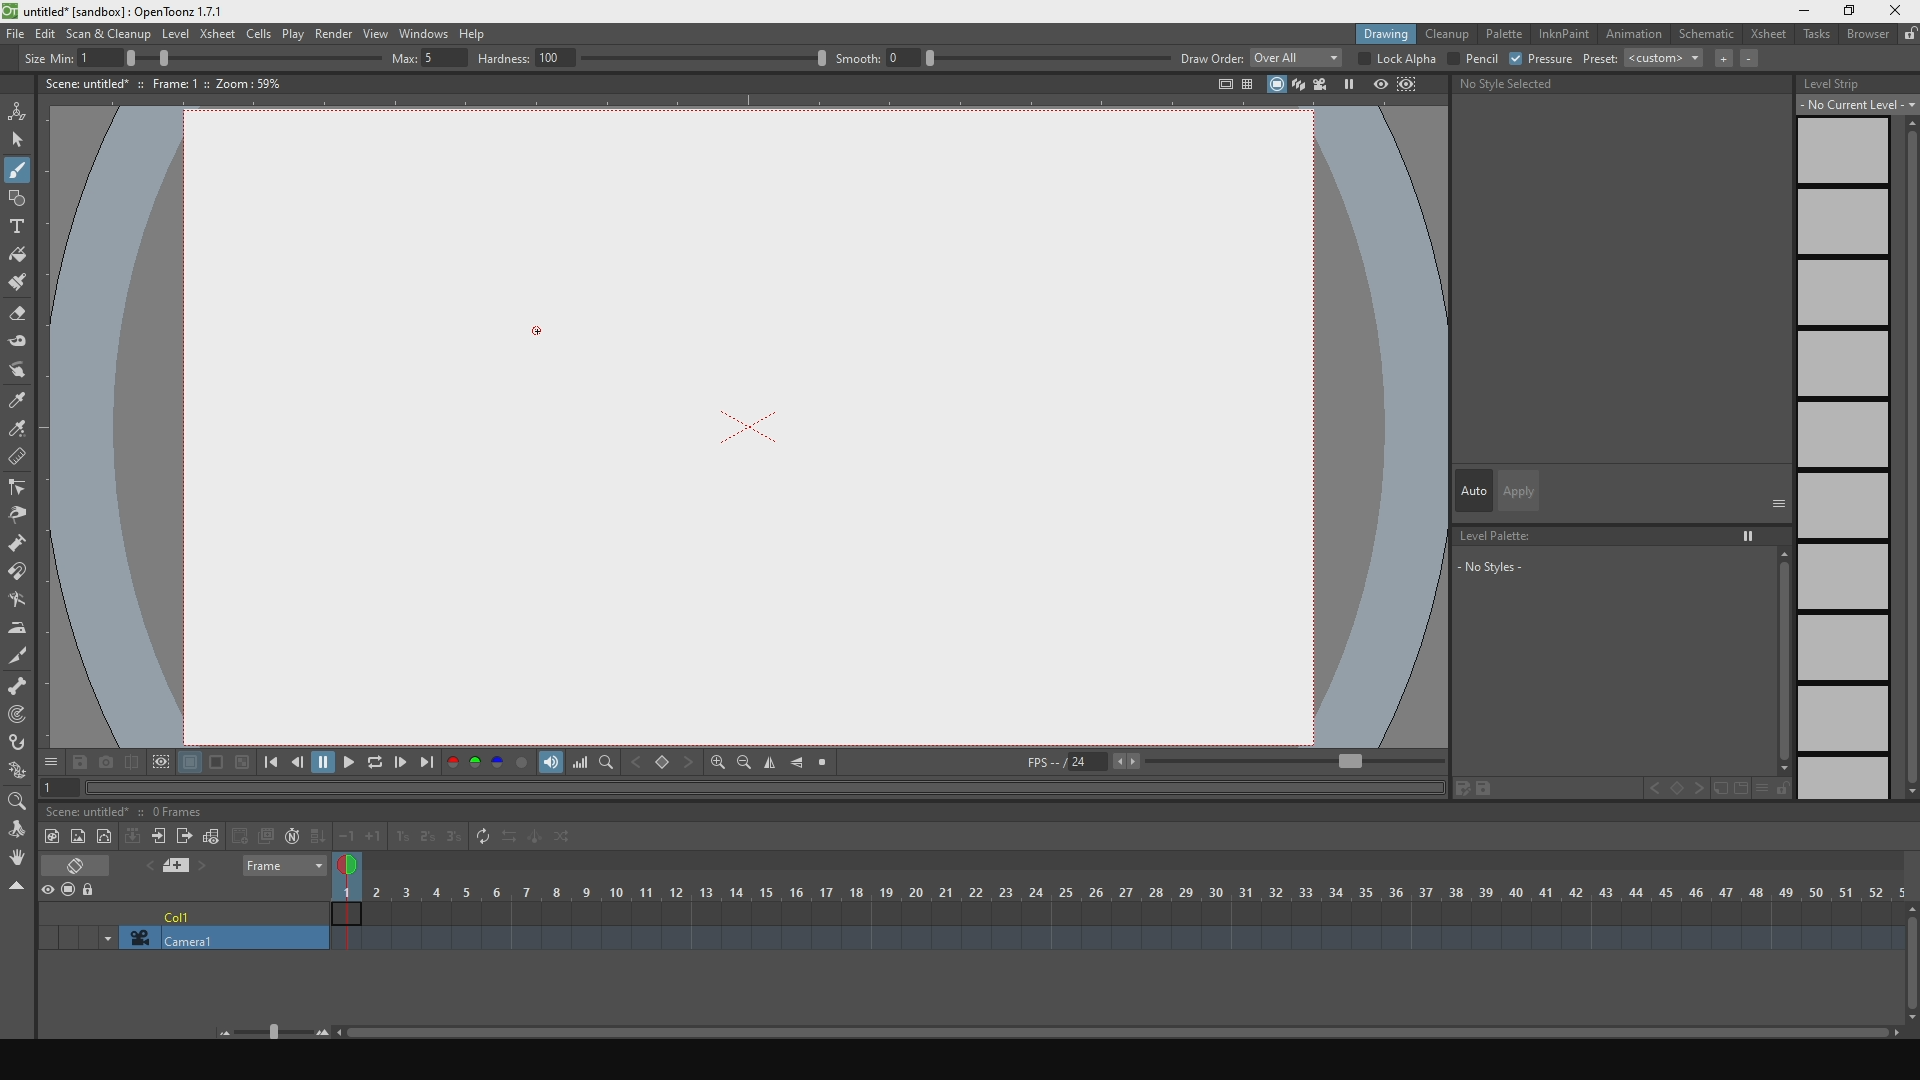  Describe the element at coordinates (1248, 87) in the screenshot. I see `panels` at that location.